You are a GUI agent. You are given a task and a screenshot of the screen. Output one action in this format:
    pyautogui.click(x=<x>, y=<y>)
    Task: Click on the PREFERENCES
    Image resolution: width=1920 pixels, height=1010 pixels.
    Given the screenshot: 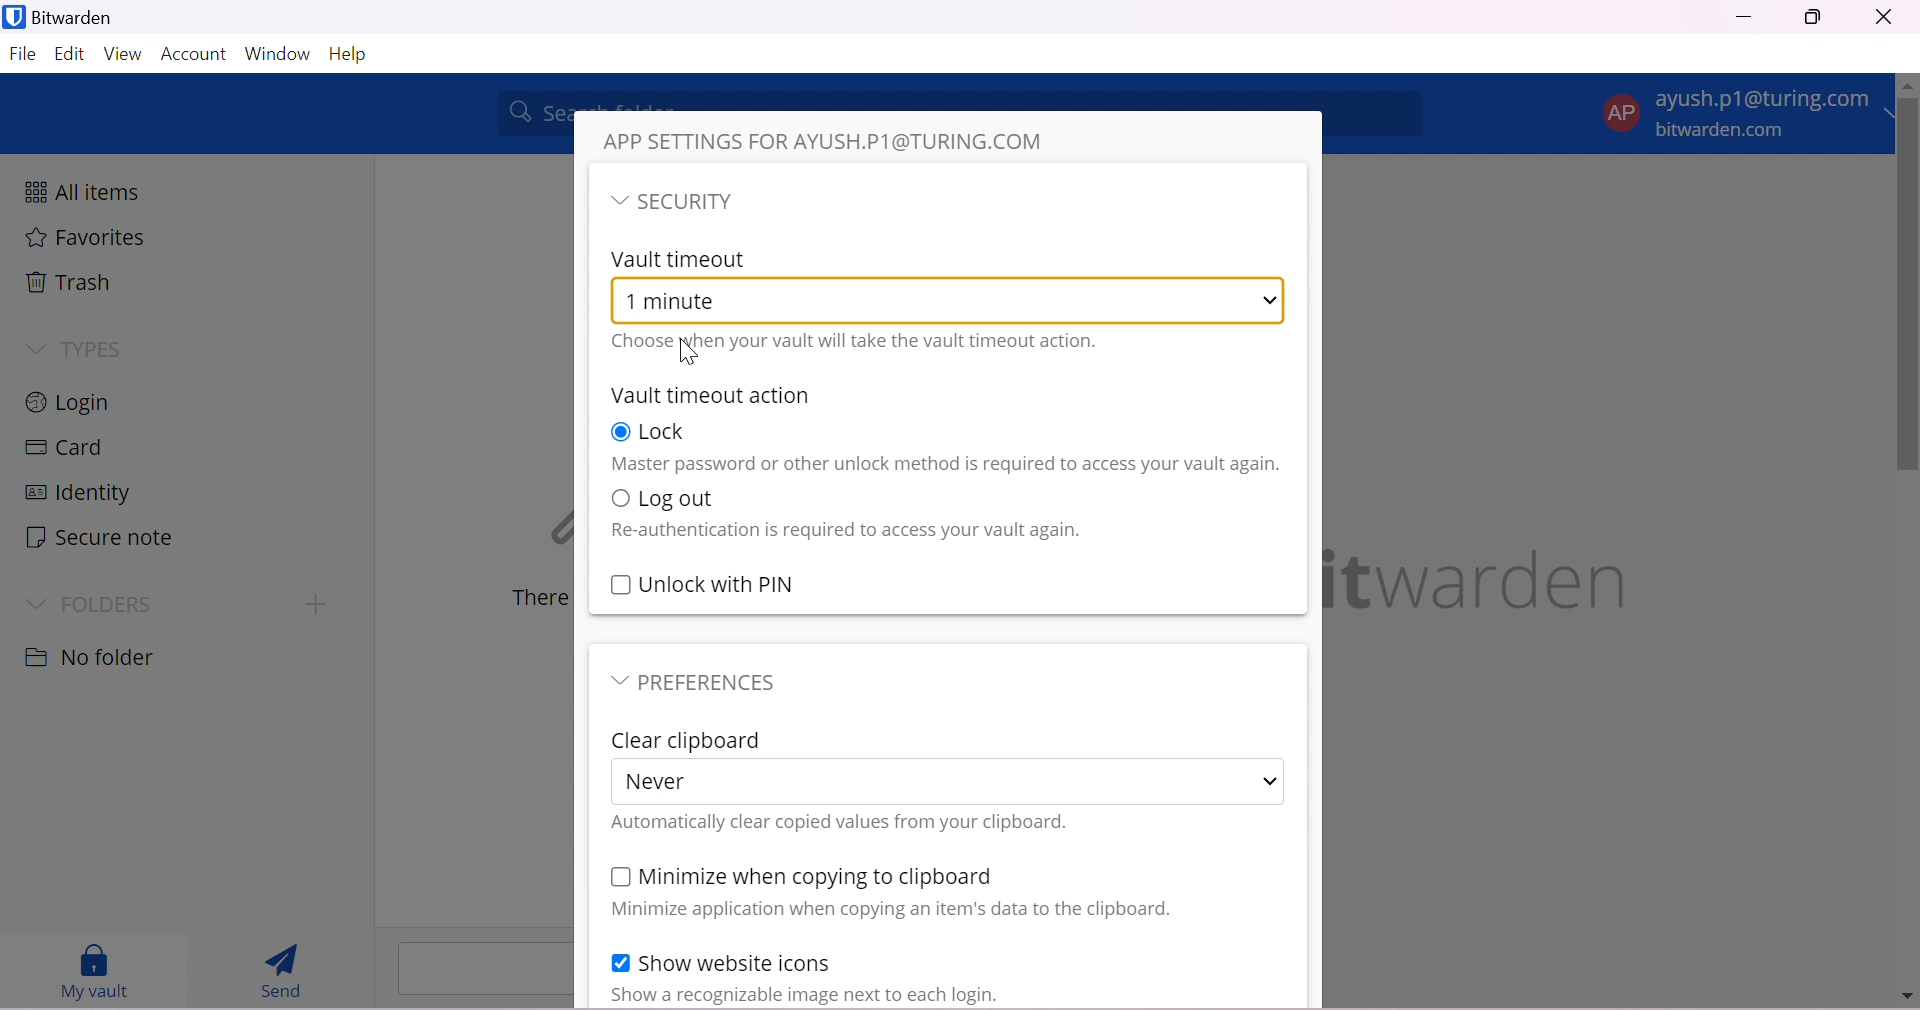 What is the action you would take?
    pyautogui.click(x=715, y=683)
    